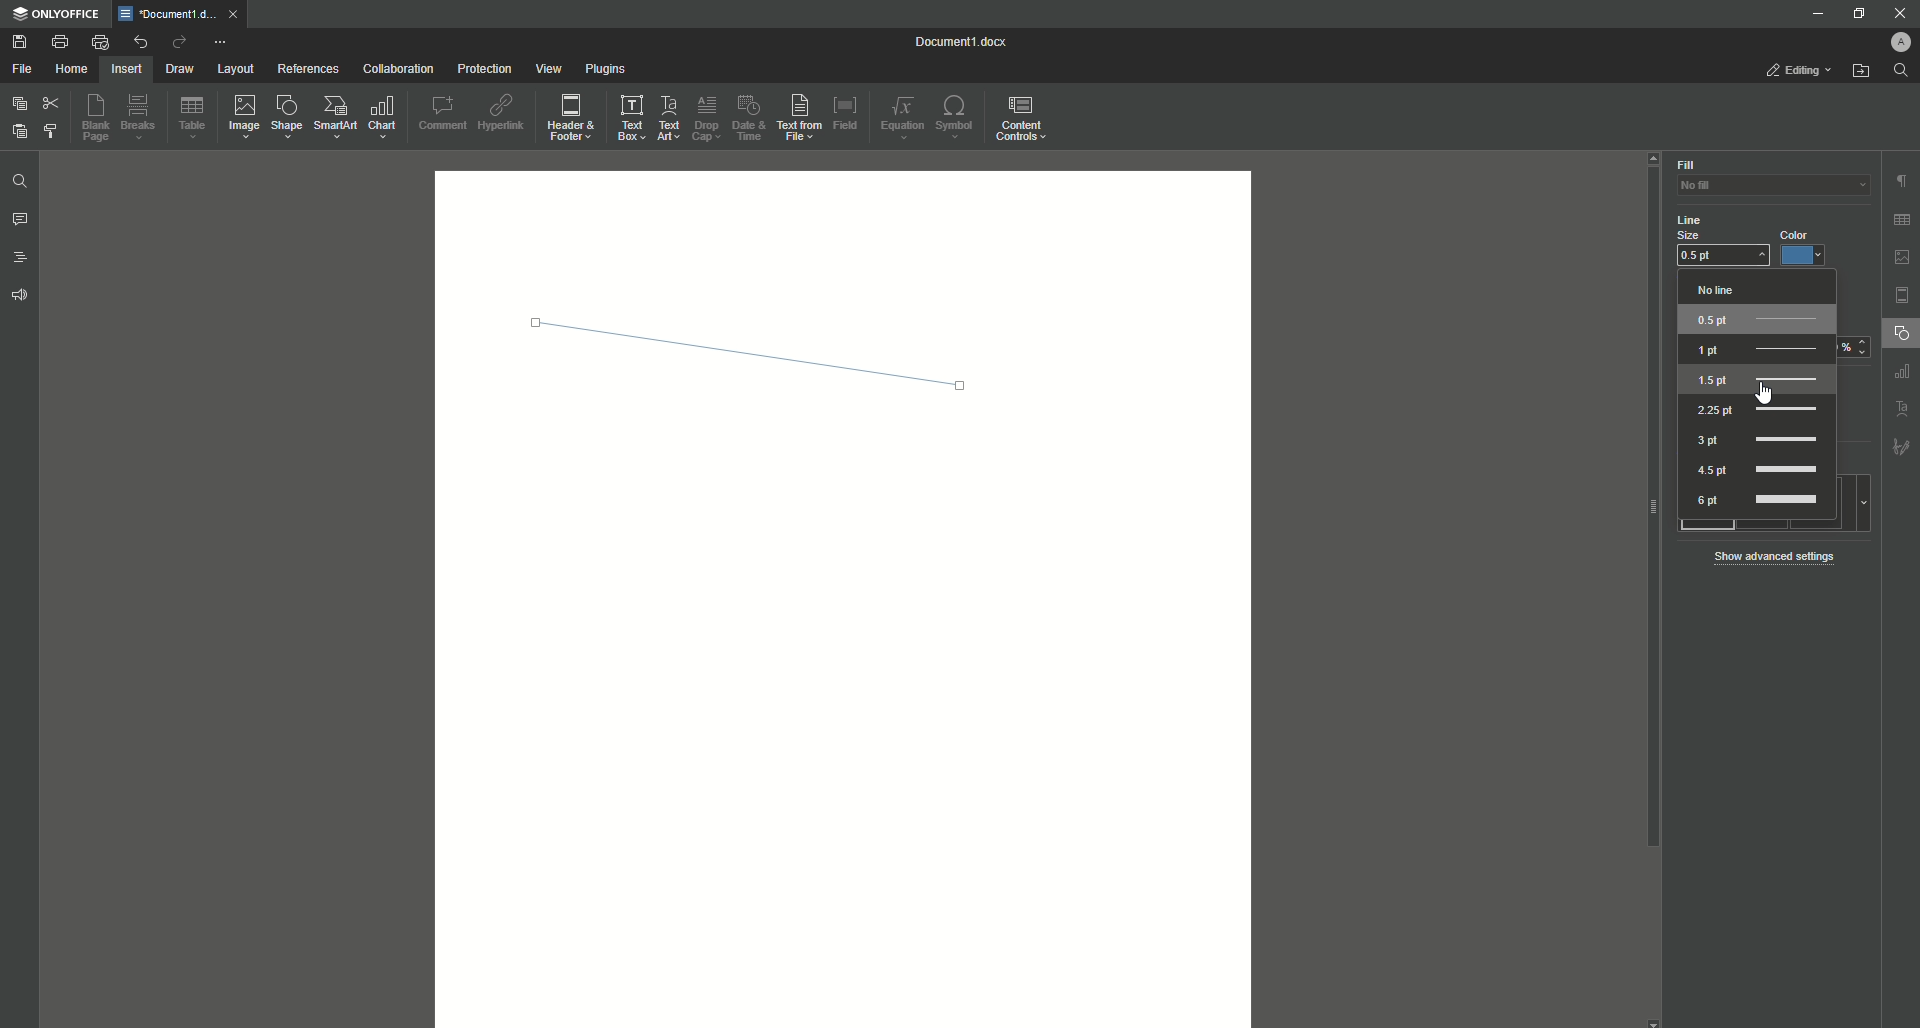  What do you see at coordinates (1782, 556) in the screenshot?
I see `Show Advanced Settings` at bounding box center [1782, 556].